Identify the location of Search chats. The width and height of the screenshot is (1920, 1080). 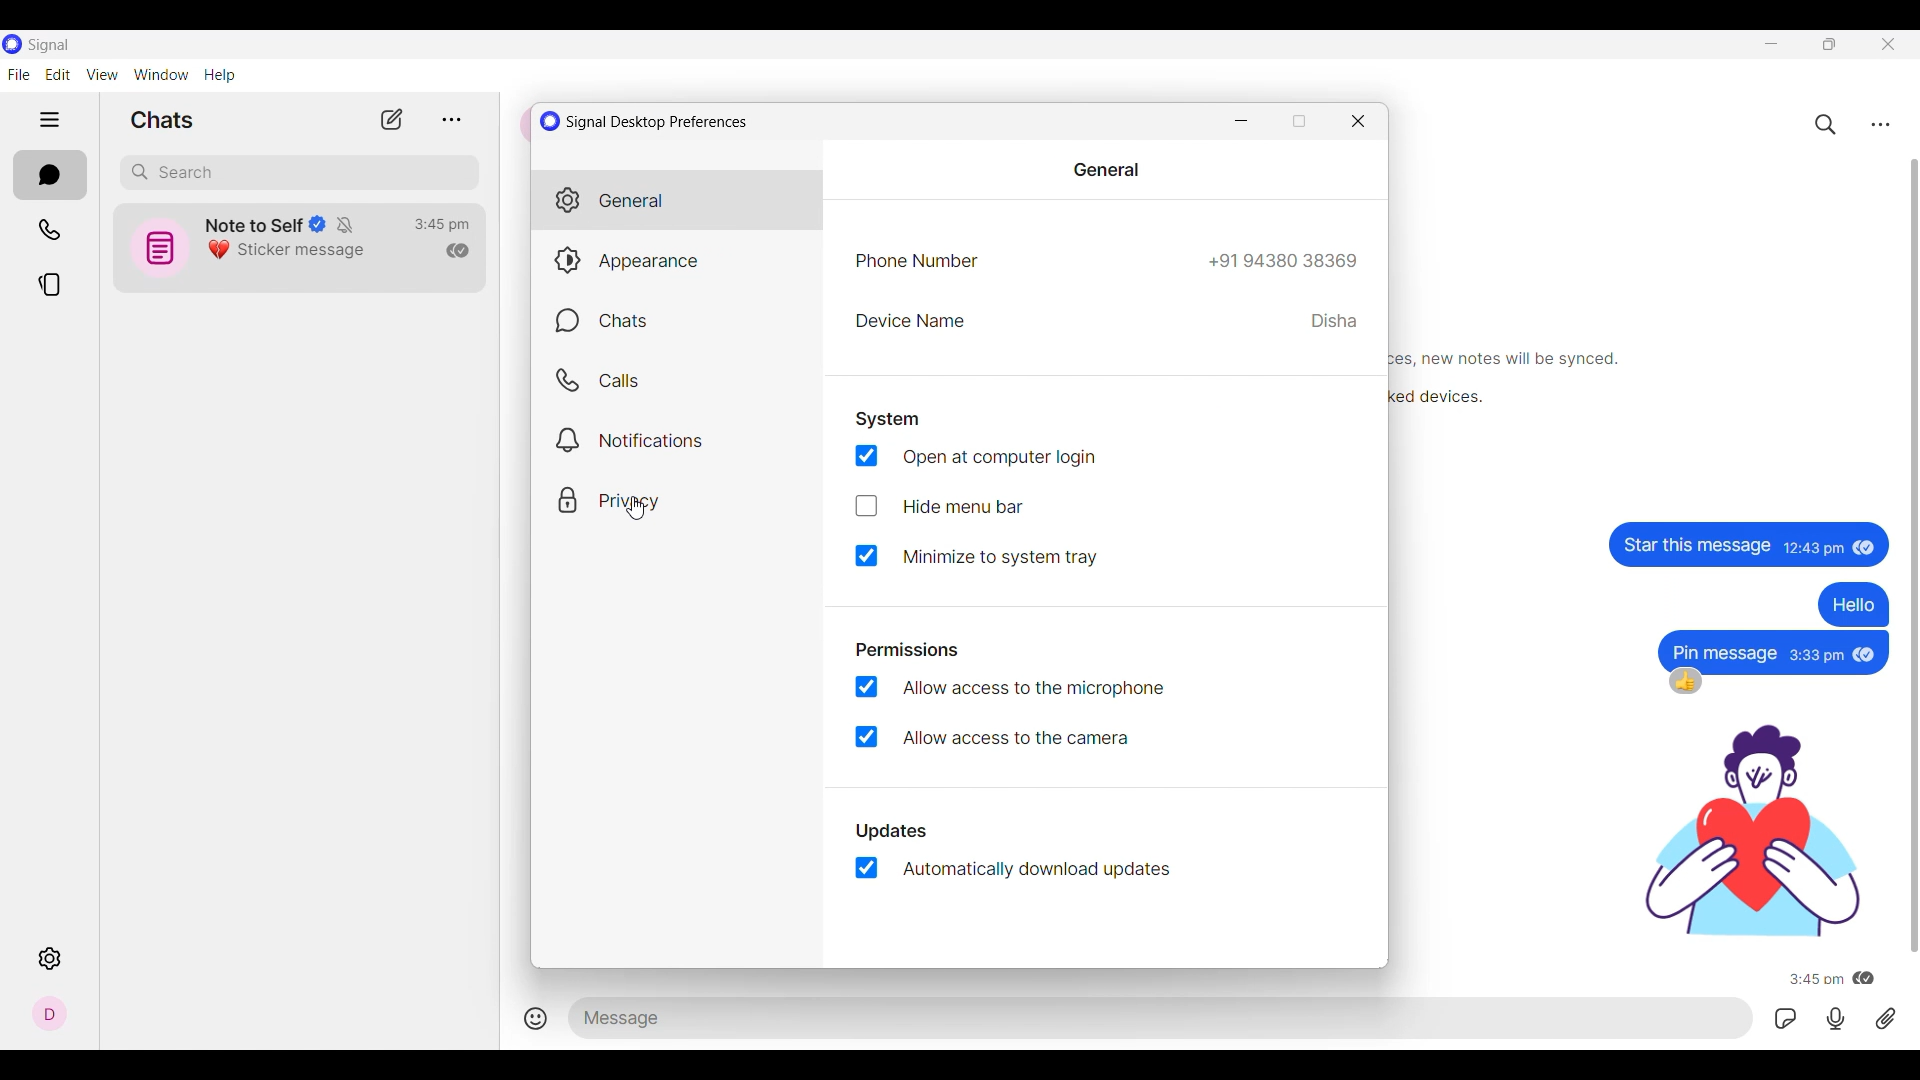
(1826, 125).